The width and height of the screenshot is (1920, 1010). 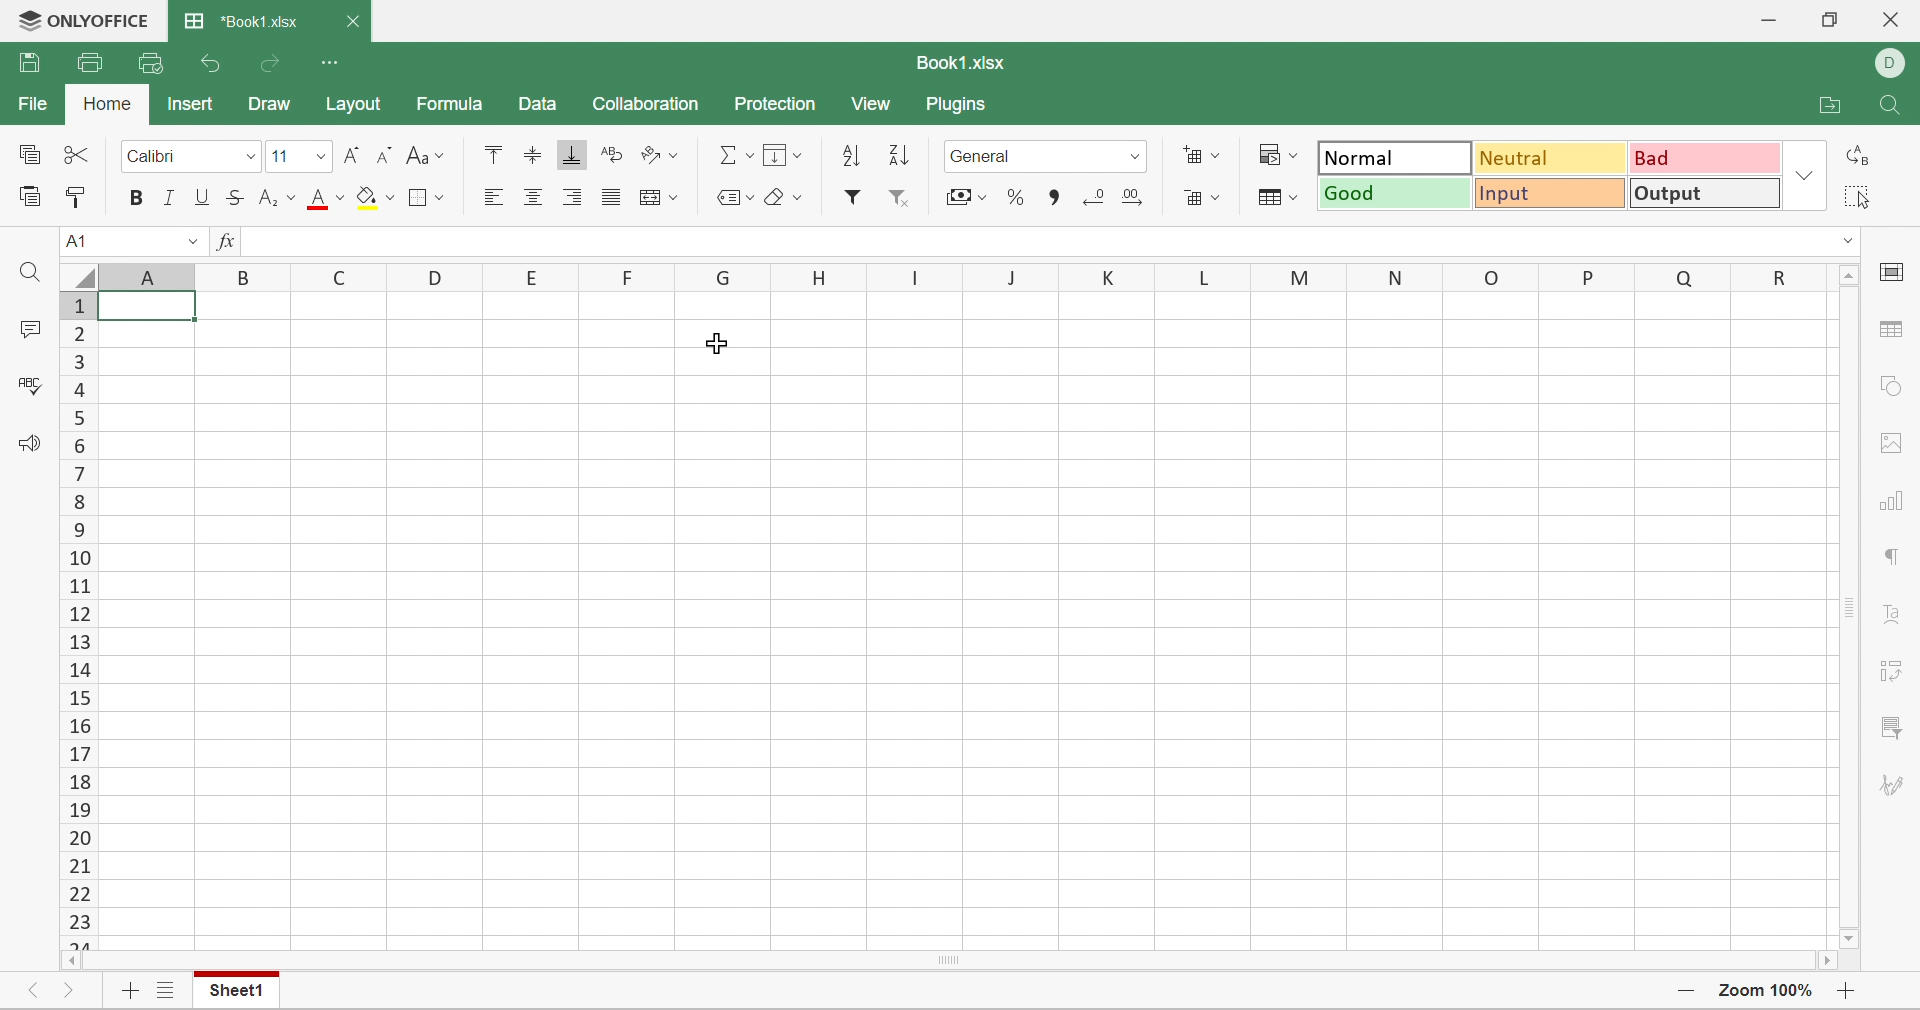 I want to click on Named ranges, so click(x=728, y=194).